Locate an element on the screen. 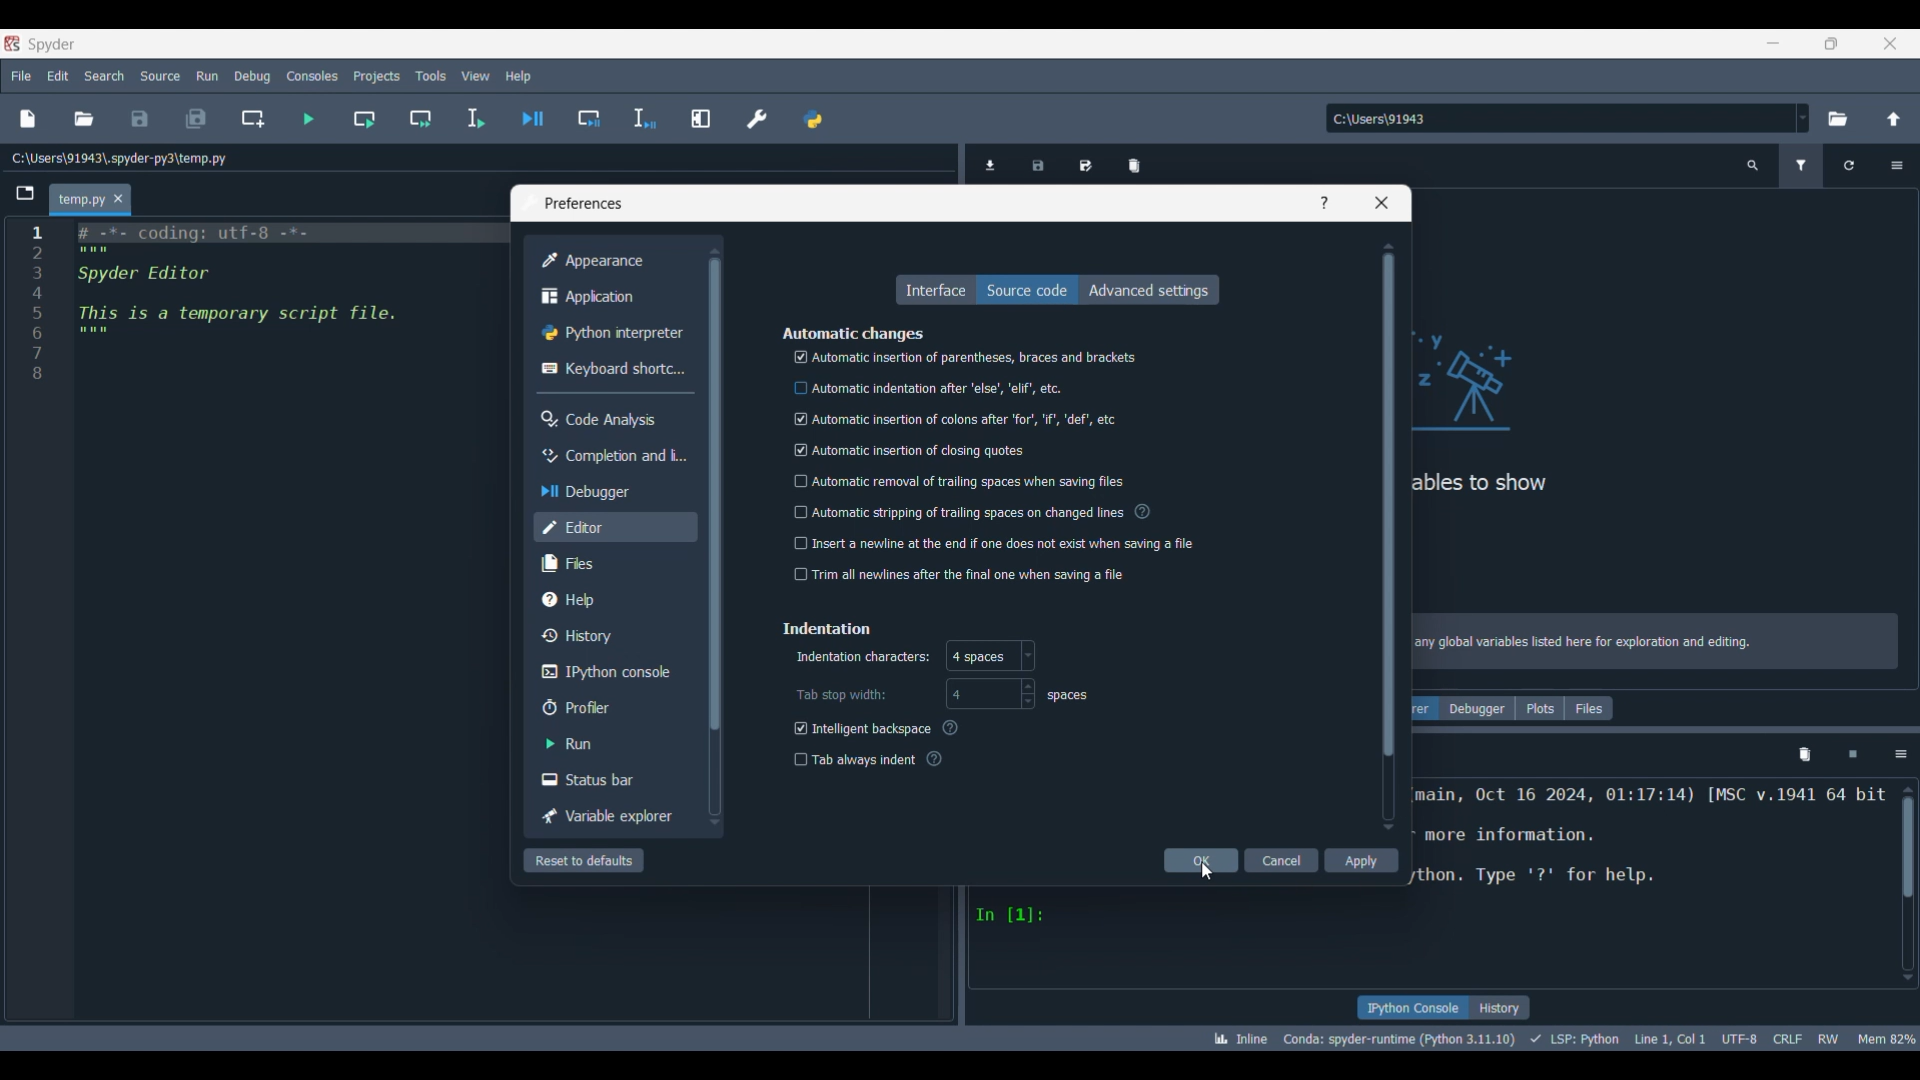  Help is located at coordinates (614, 600).